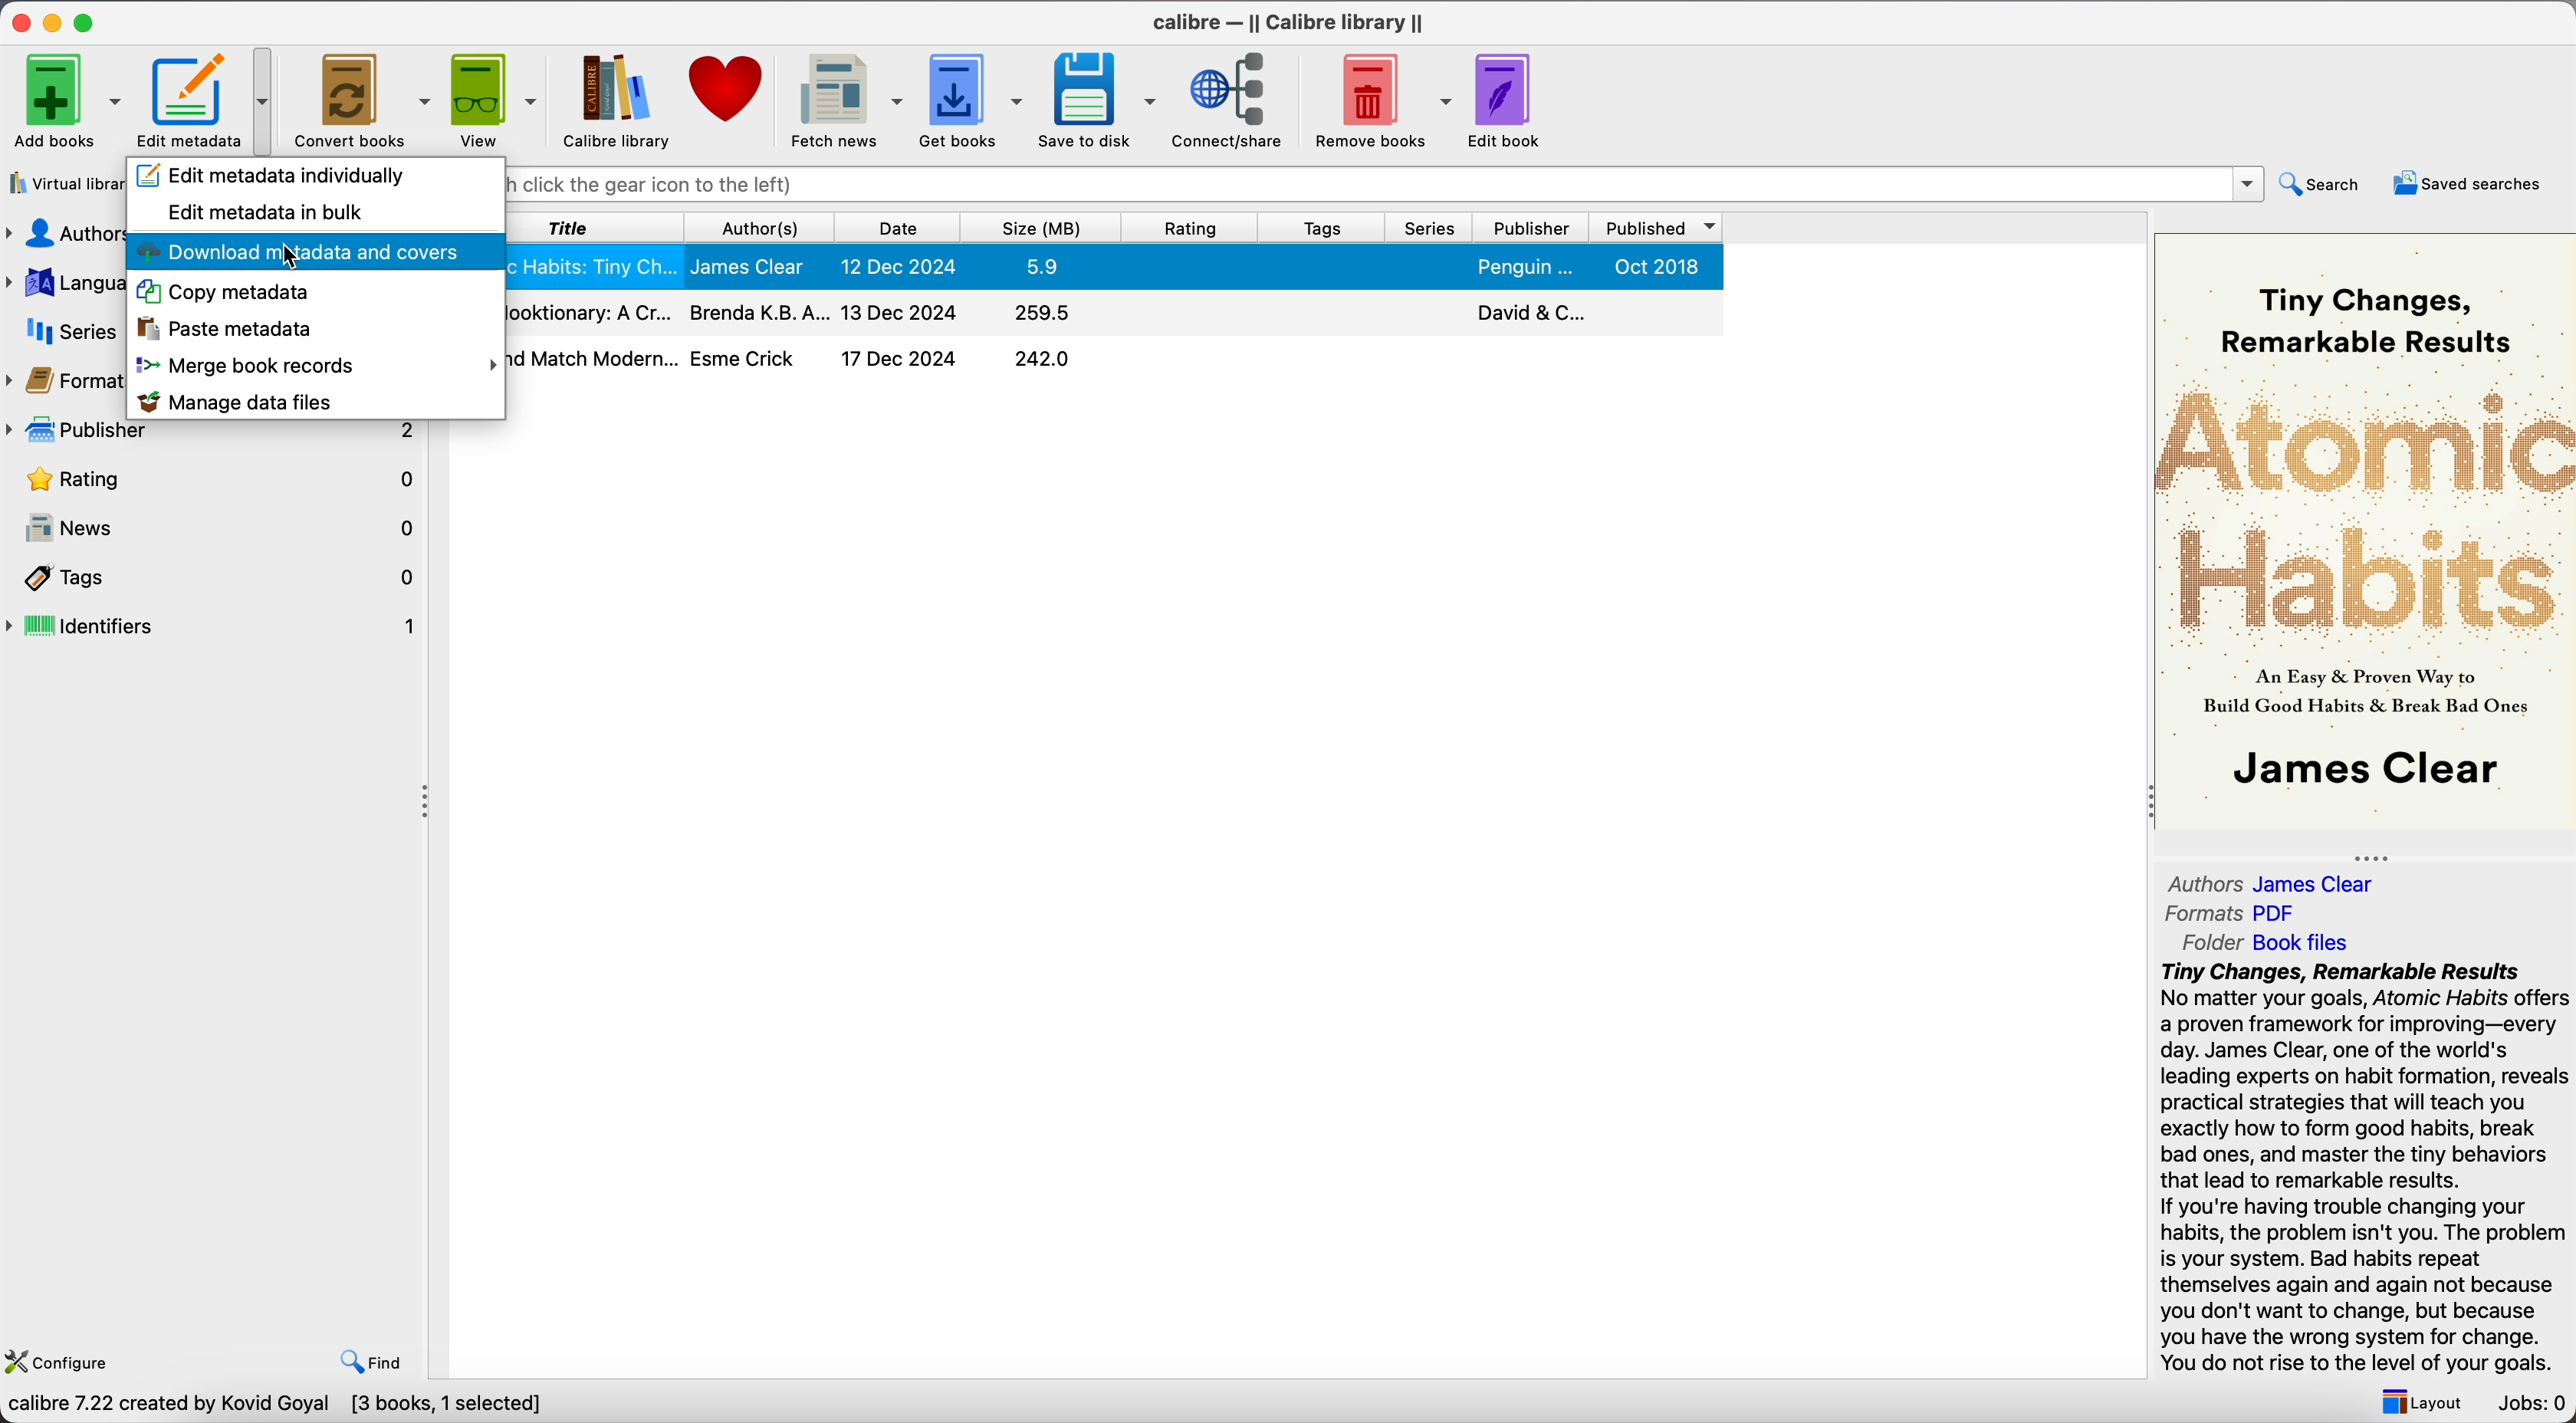  I want to click on maximize app, so click(88, 22).